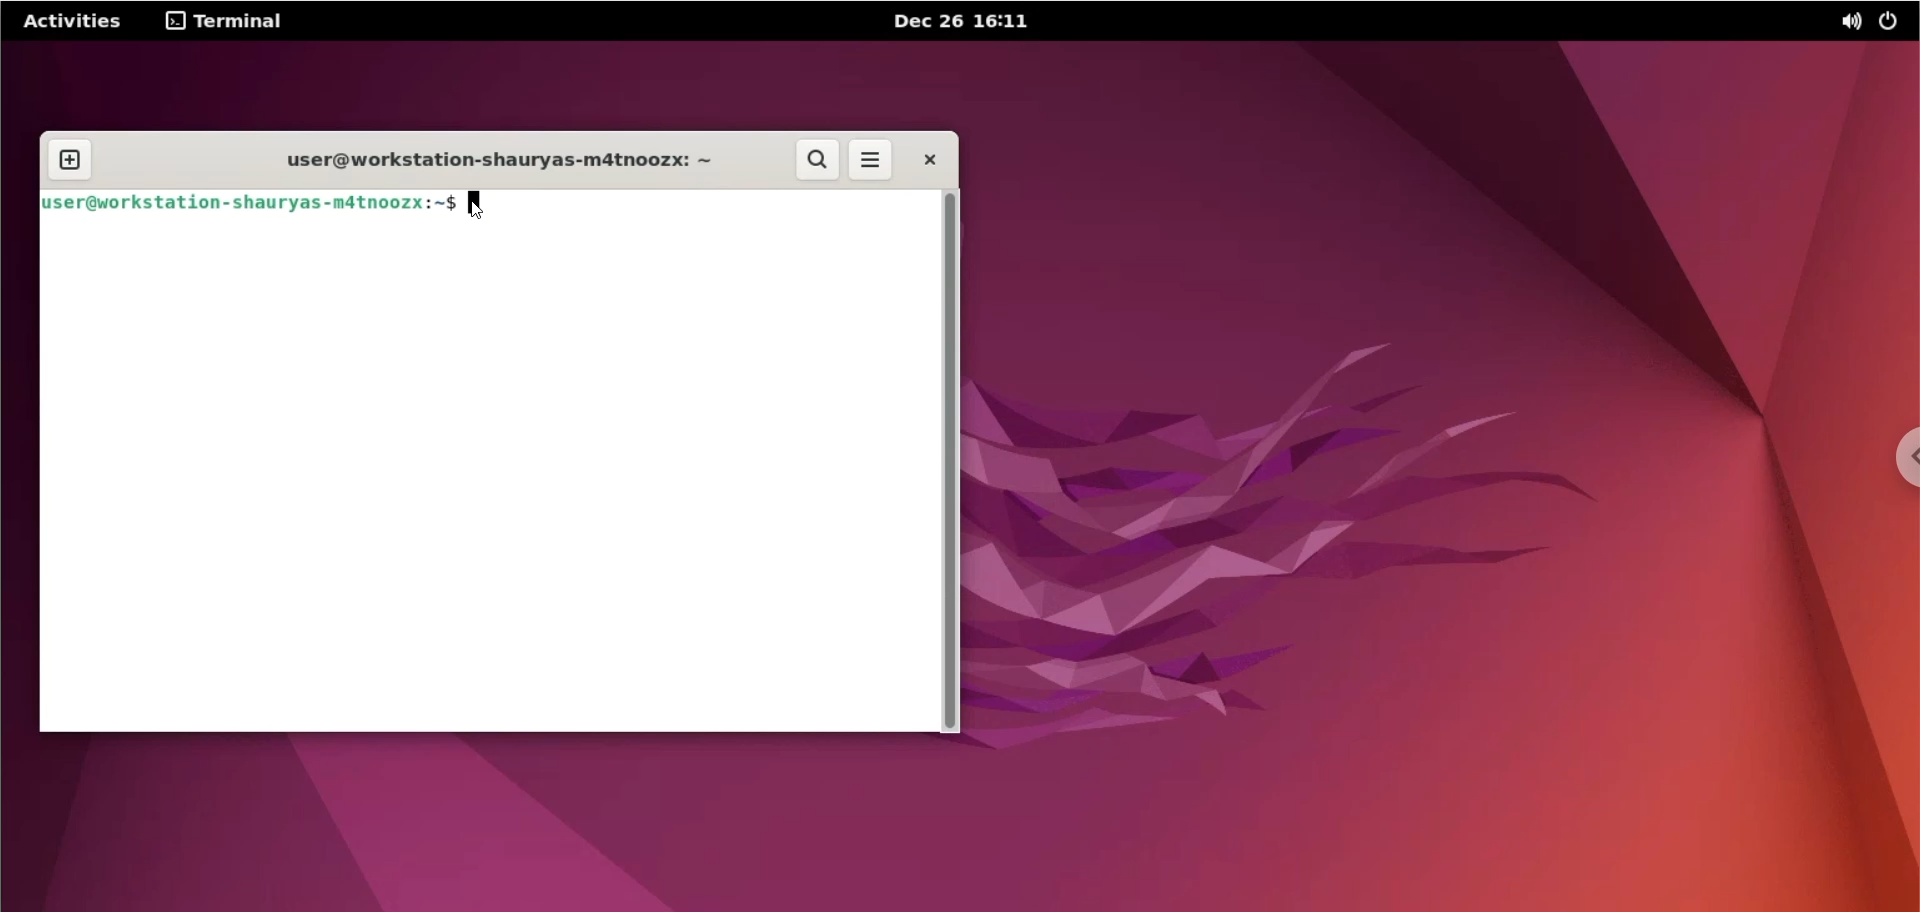 The height and width of the screenshot is (912, 1920). Describe the element at coordinates (481, 207) in the screenshot. I see `cursor` at that location.